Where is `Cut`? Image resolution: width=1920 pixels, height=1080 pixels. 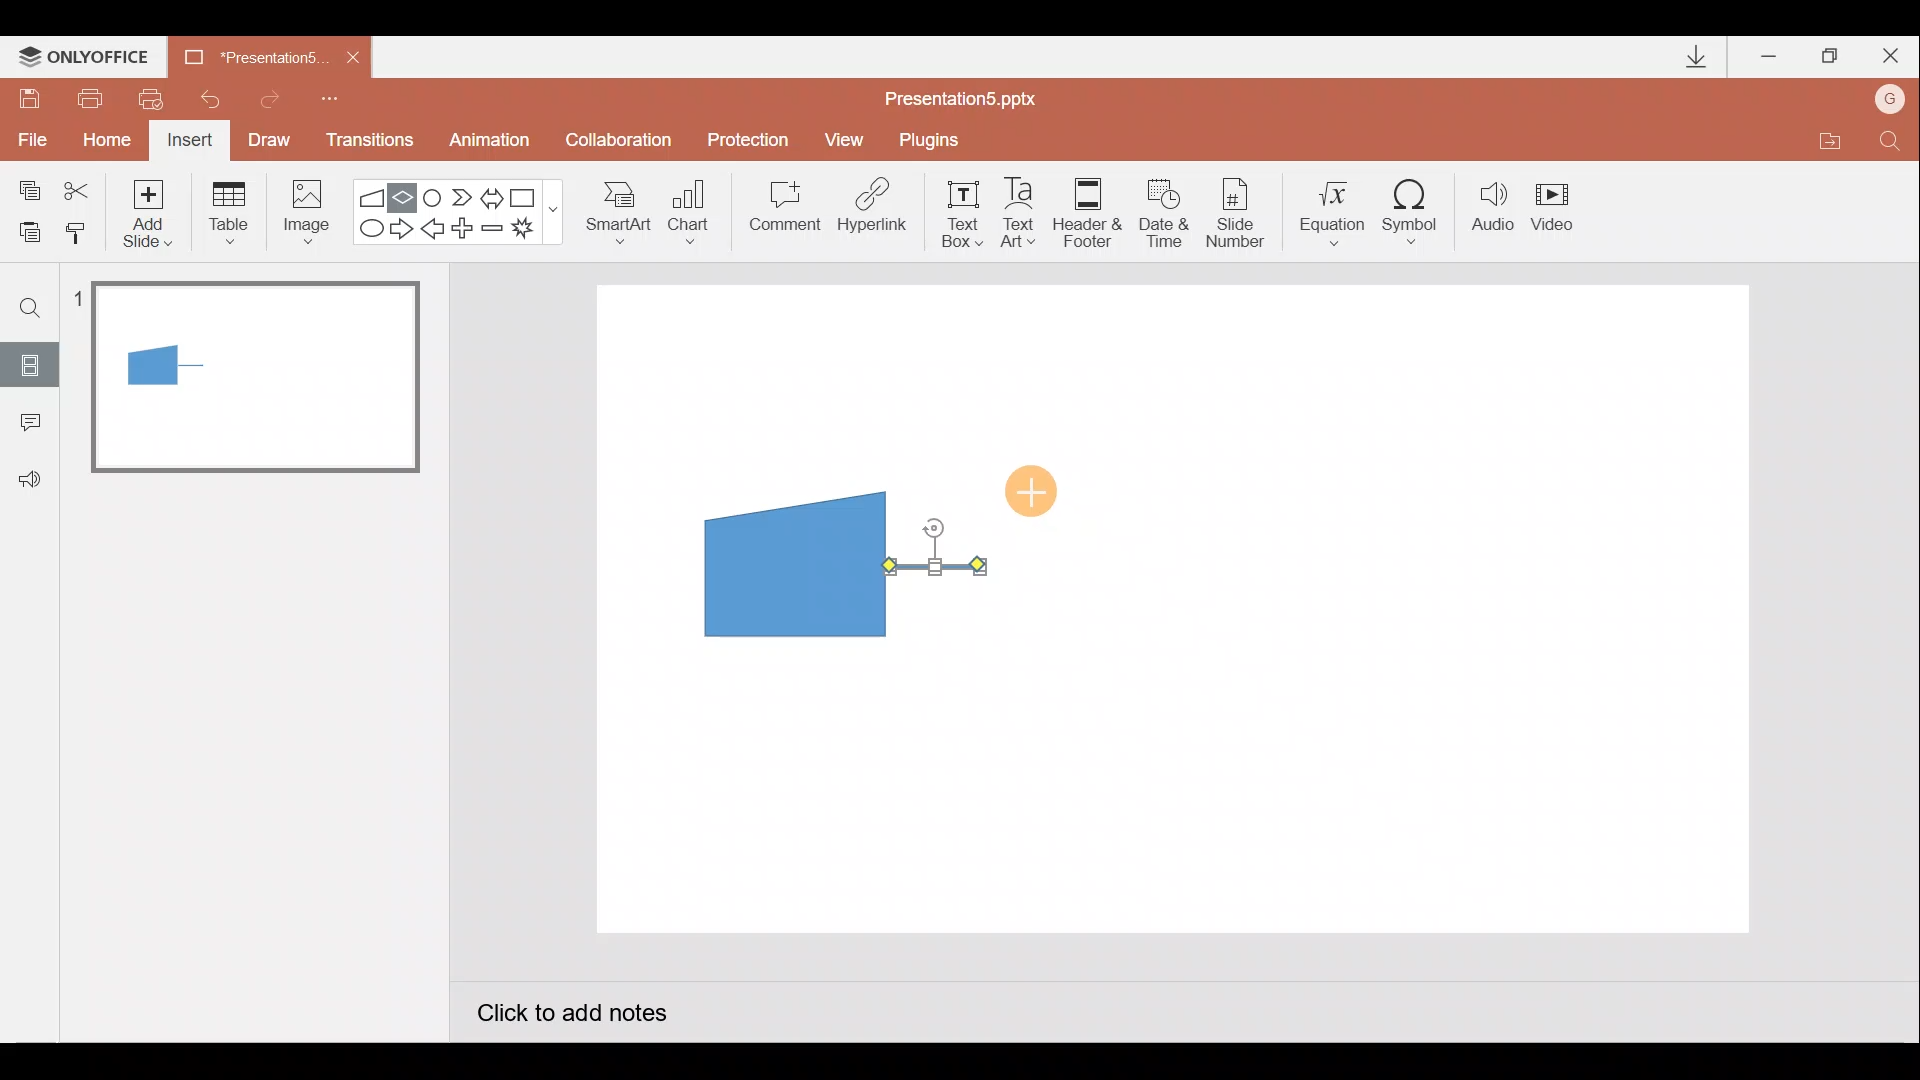 Cut is located at coordinates (80, 187).